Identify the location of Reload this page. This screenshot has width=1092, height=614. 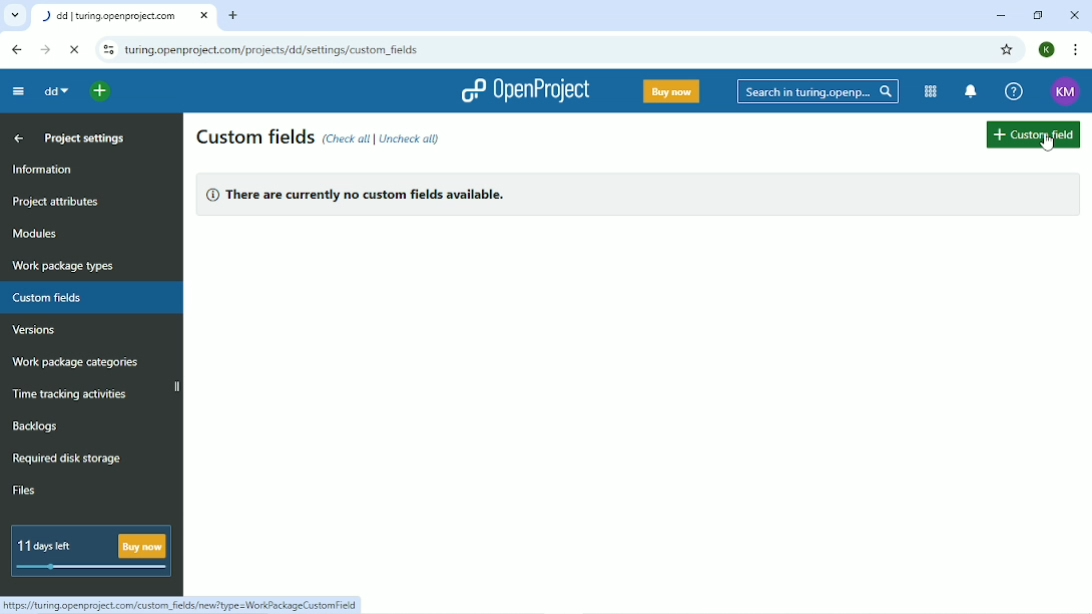
(76, 49).